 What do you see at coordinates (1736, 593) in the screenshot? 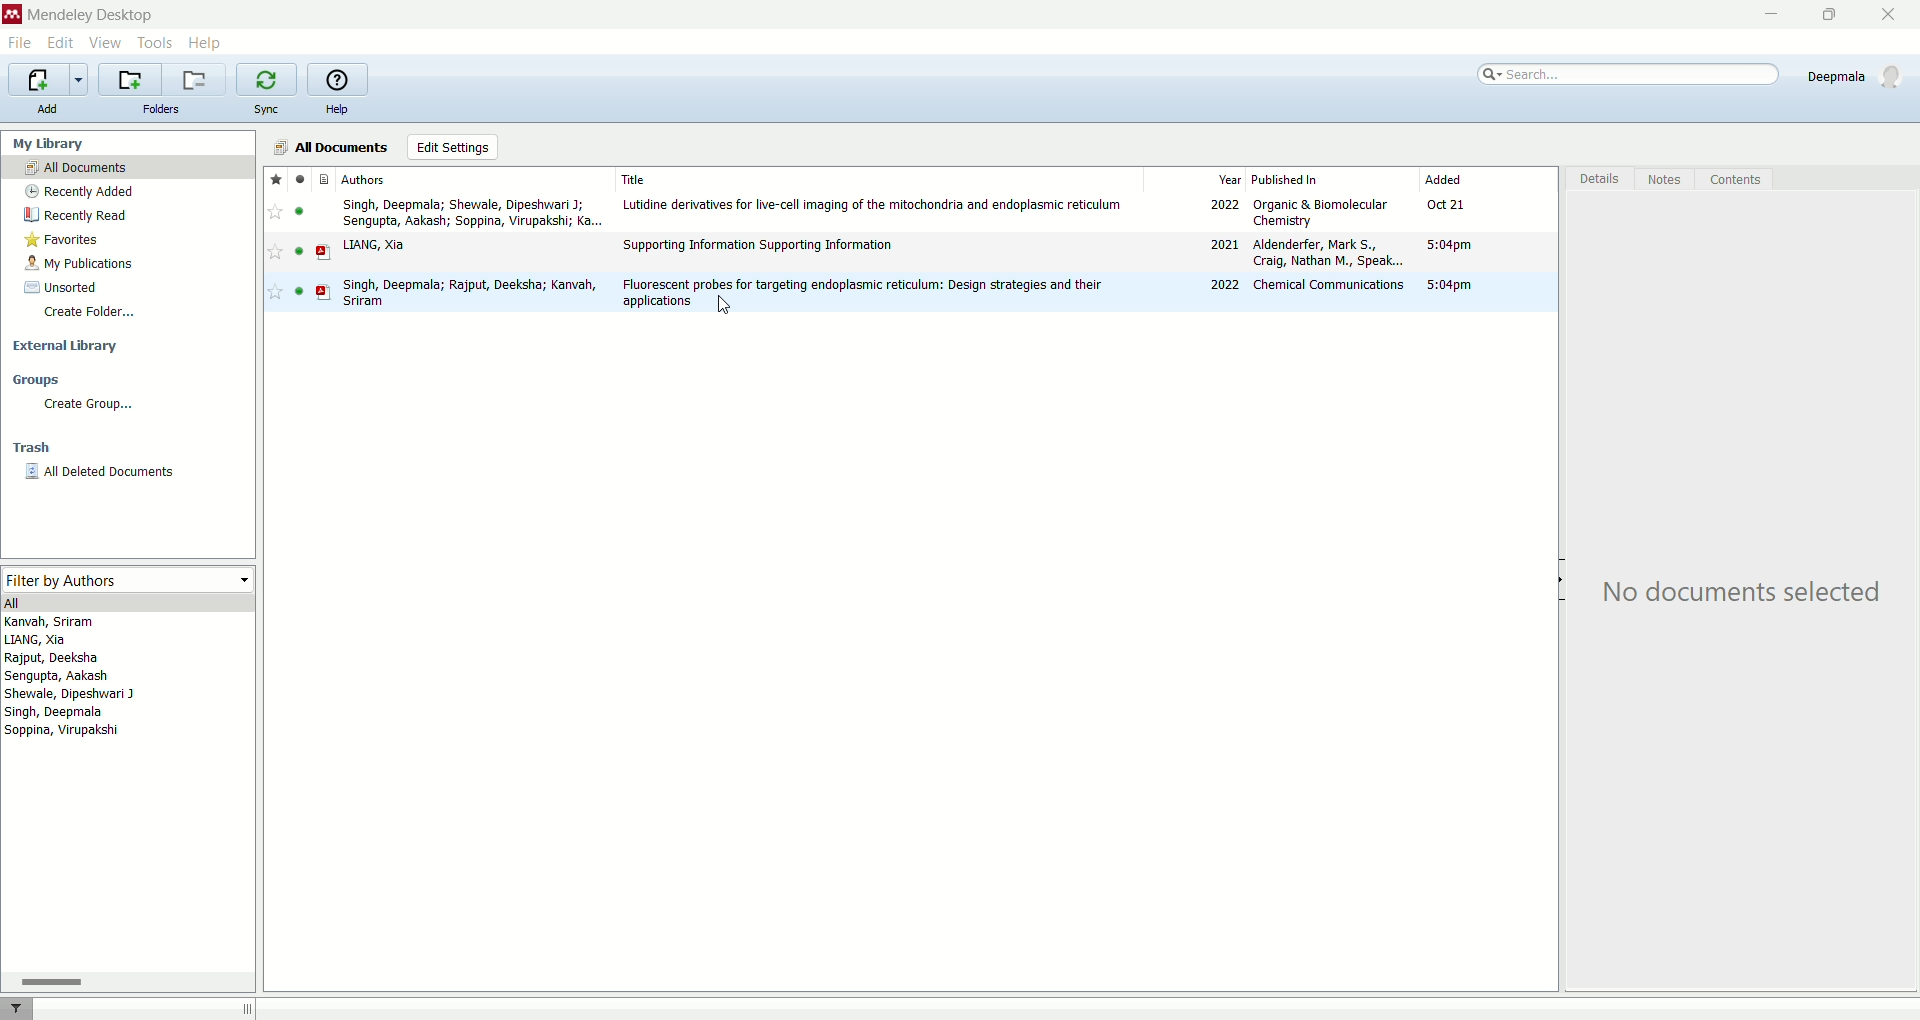
I see `text` at bounding box center [1736, 593].